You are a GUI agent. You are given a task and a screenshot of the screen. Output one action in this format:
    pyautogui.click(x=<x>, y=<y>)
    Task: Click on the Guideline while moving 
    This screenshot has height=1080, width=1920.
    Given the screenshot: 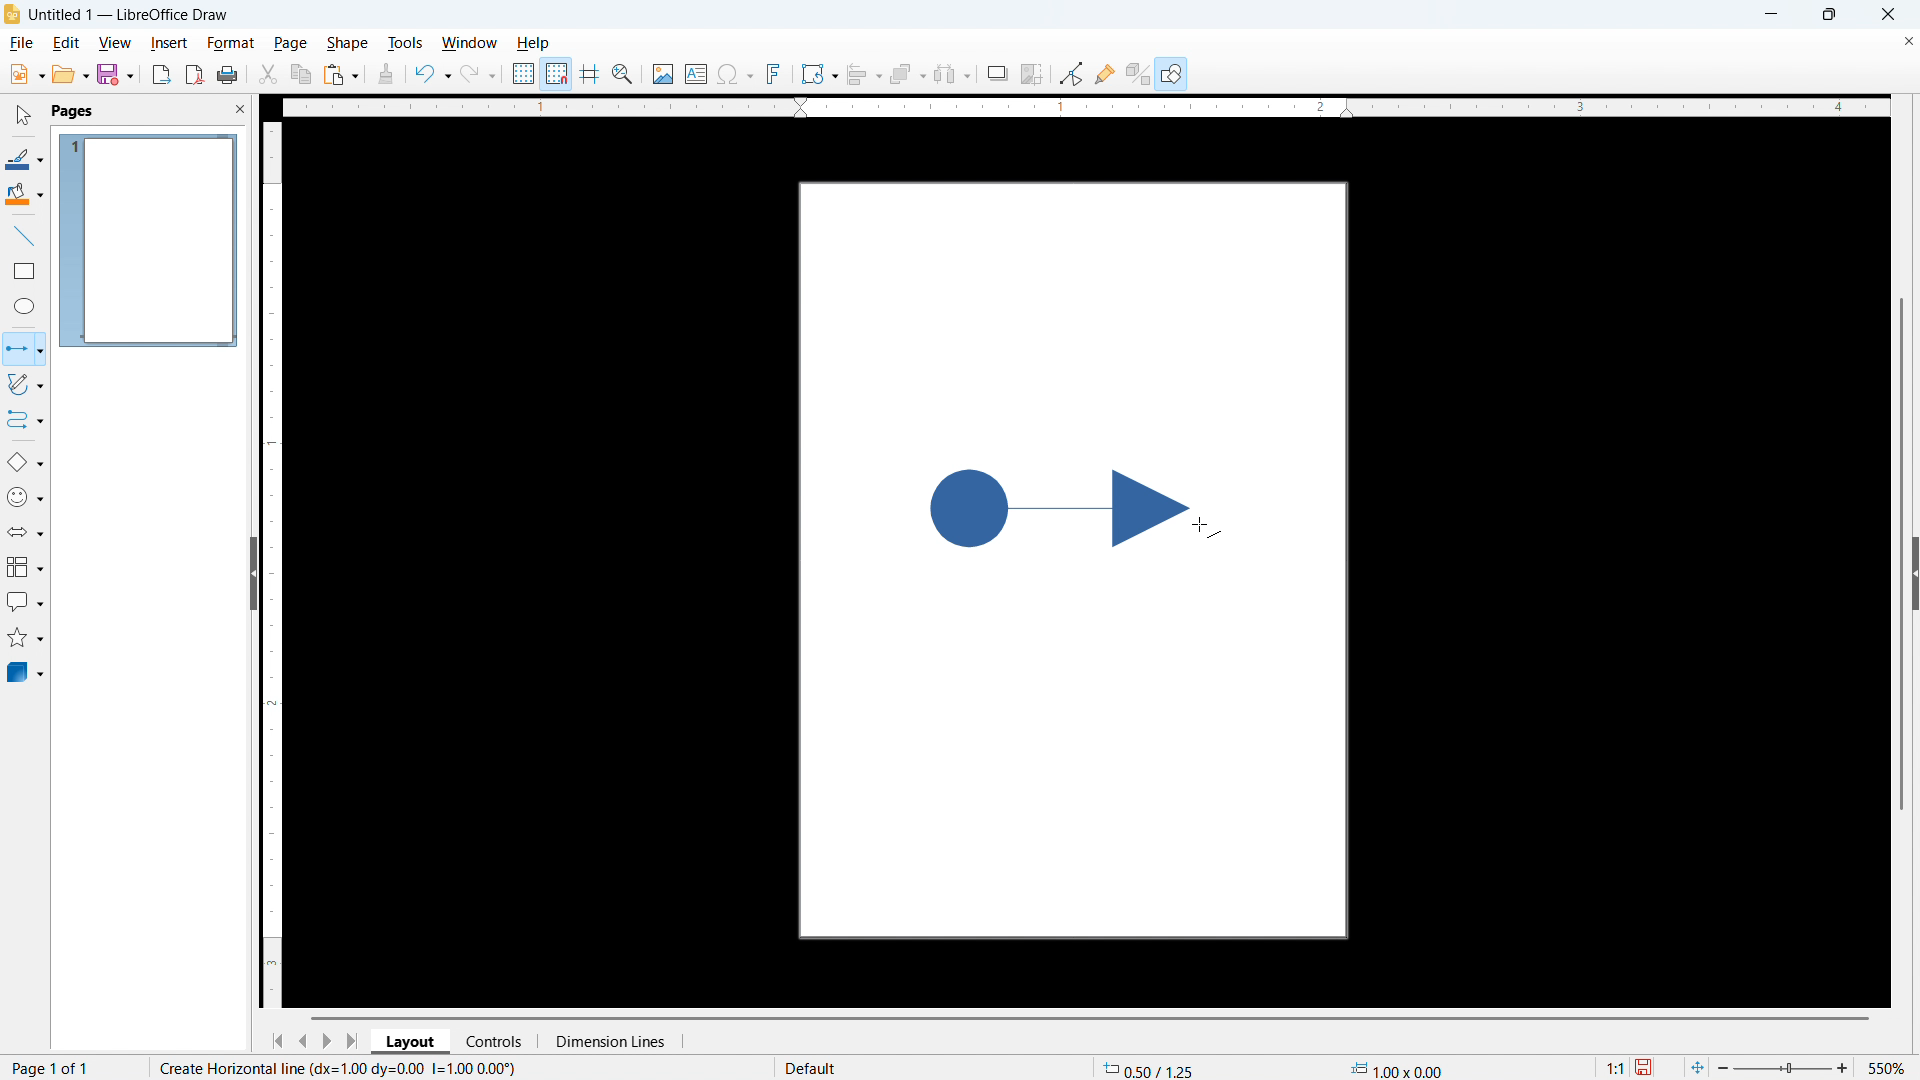 What is the action you would take?
    pyautogui.click(x=590, y=73)
    